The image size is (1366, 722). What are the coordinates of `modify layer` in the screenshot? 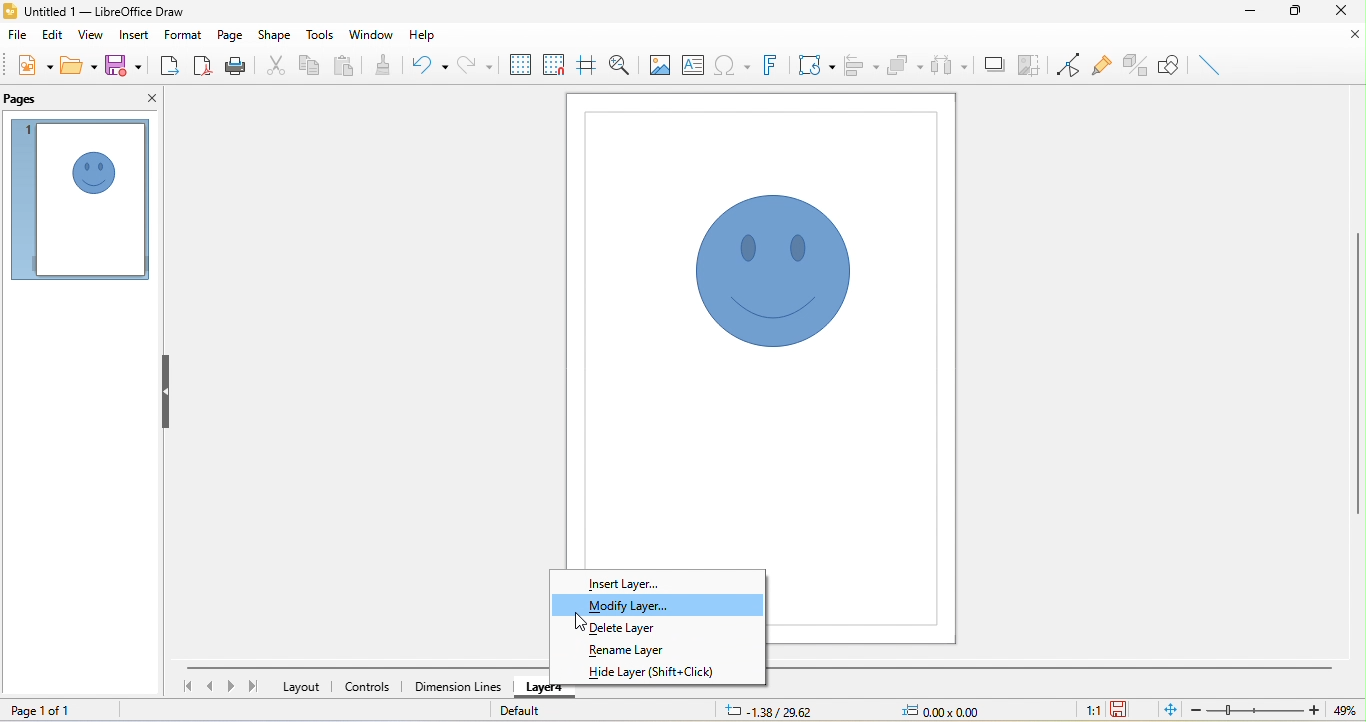 It's located at (654, 605).